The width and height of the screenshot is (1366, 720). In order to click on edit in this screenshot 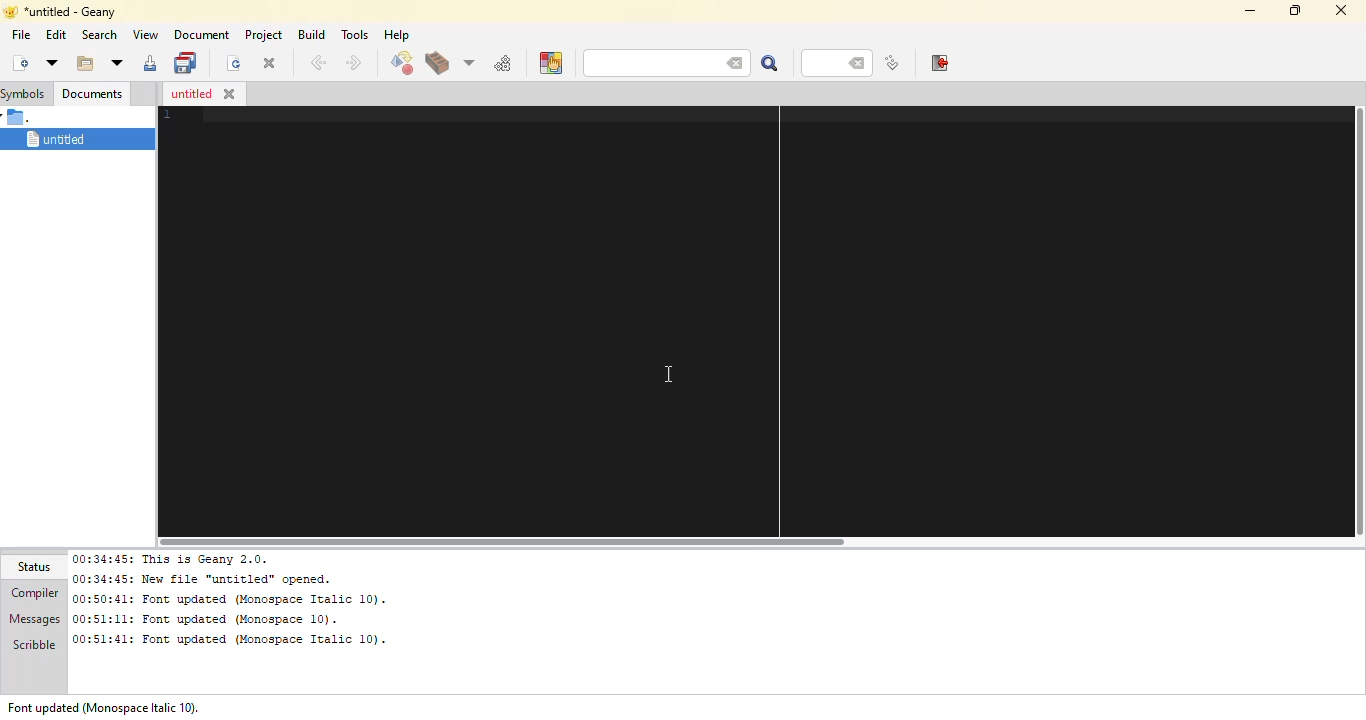, I will do `click(56, 35)`.